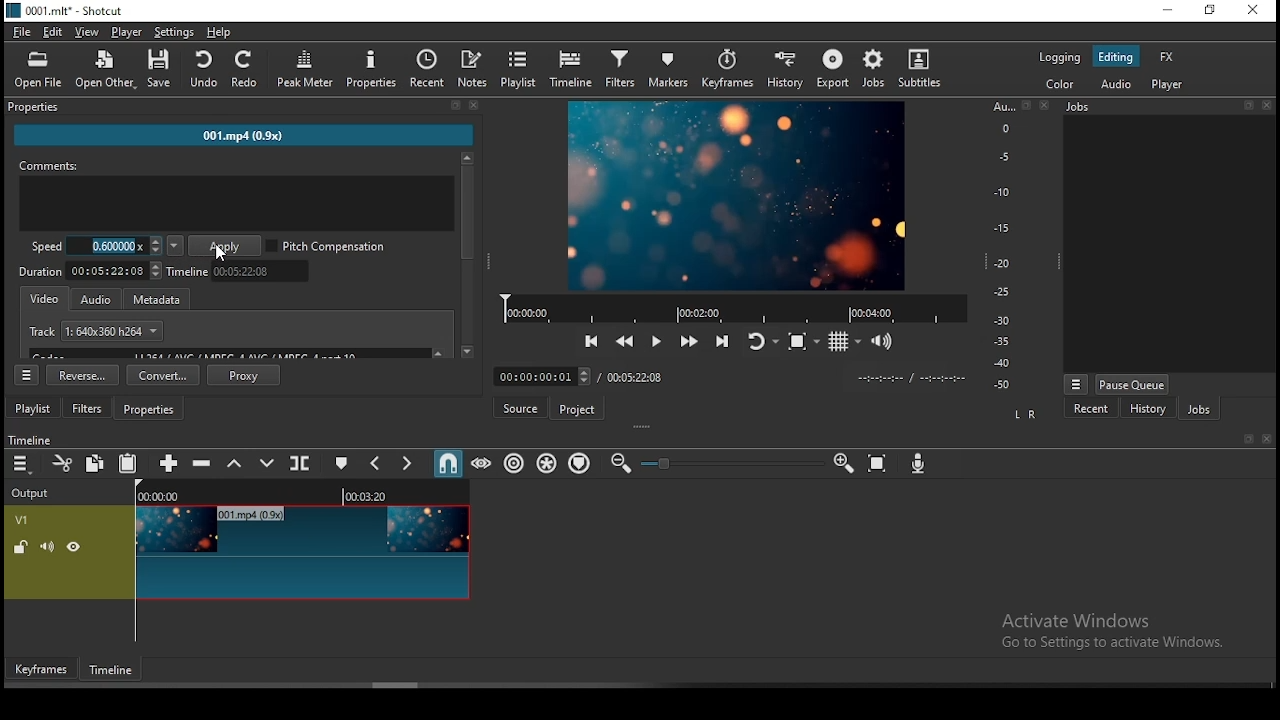  What do you see at coordinates (95, 465) in the screenshot?
I see `copy` at bounding box center [95, 465].